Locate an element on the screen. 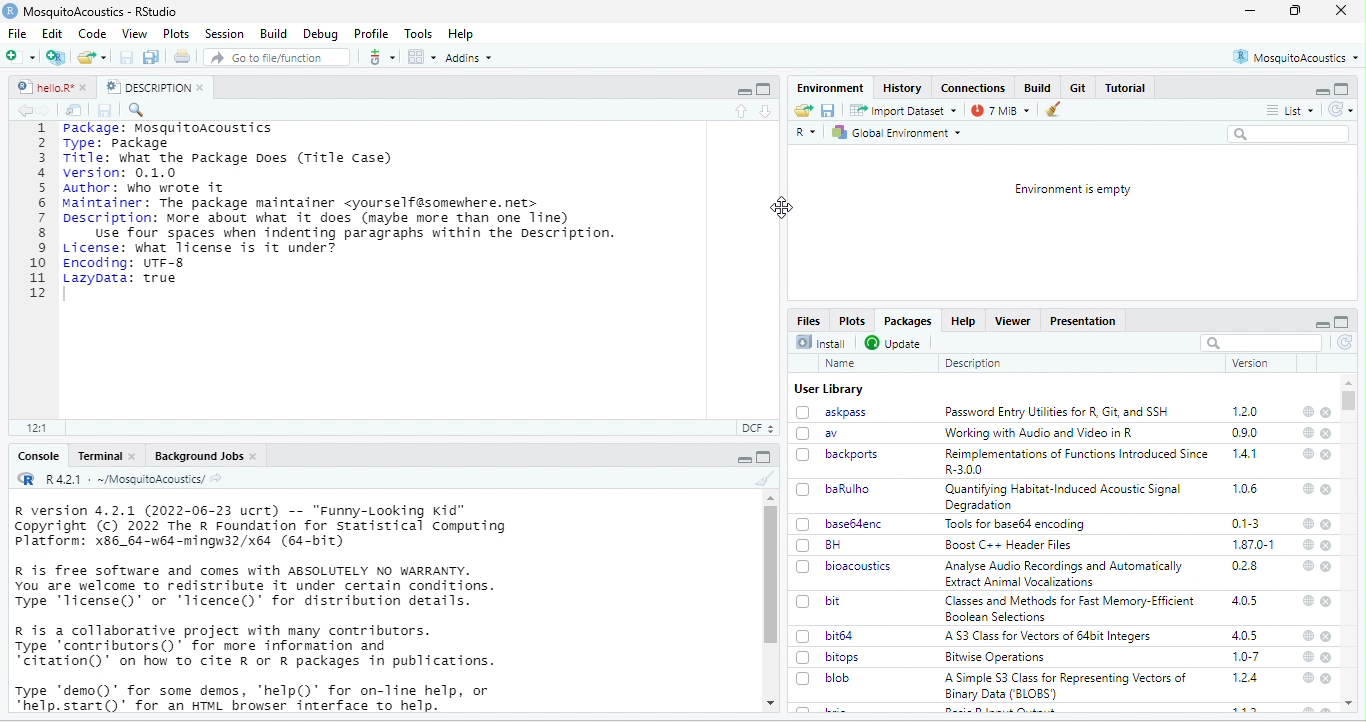 The image size is (1366, 722). create a project is located at coordinates (56, 57).